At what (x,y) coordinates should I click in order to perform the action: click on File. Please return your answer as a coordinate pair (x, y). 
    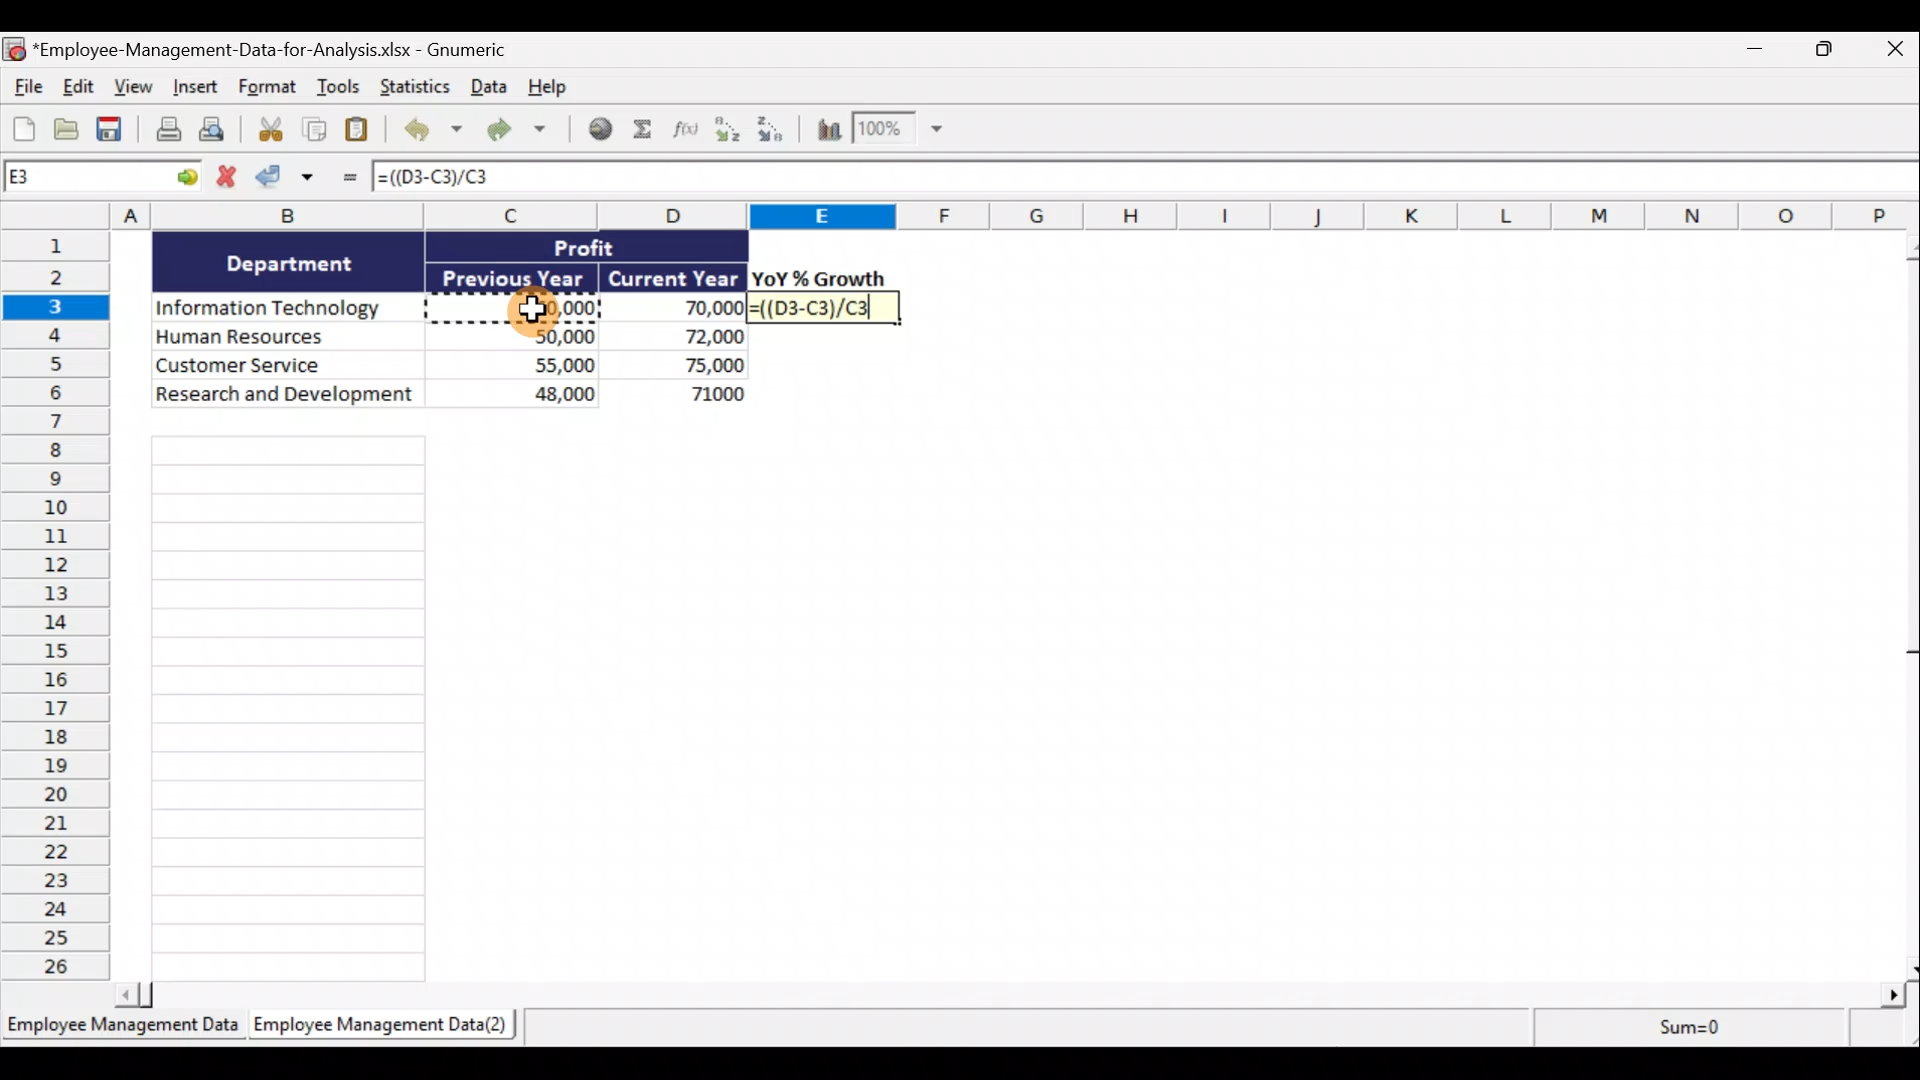
    Looking at the image, I should click on (25, 84).